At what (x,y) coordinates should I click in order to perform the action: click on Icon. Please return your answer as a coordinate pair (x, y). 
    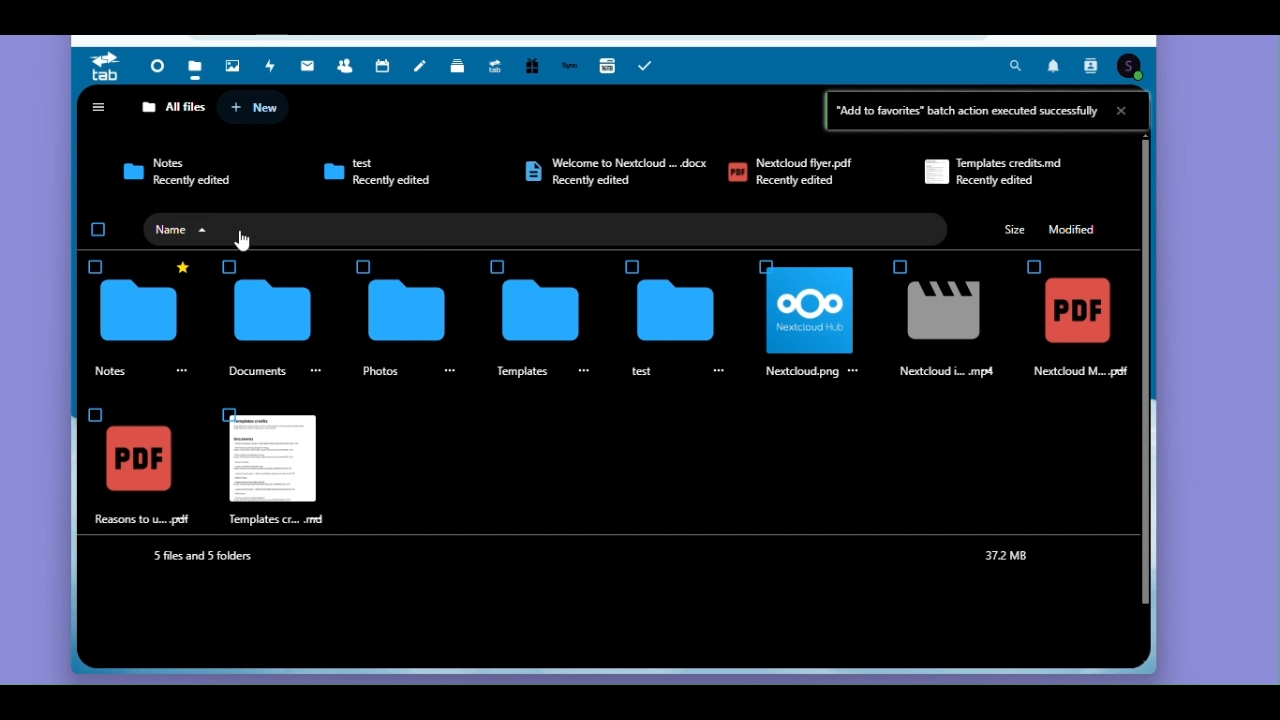
    Looking at the image, I should click on (1080, 312).